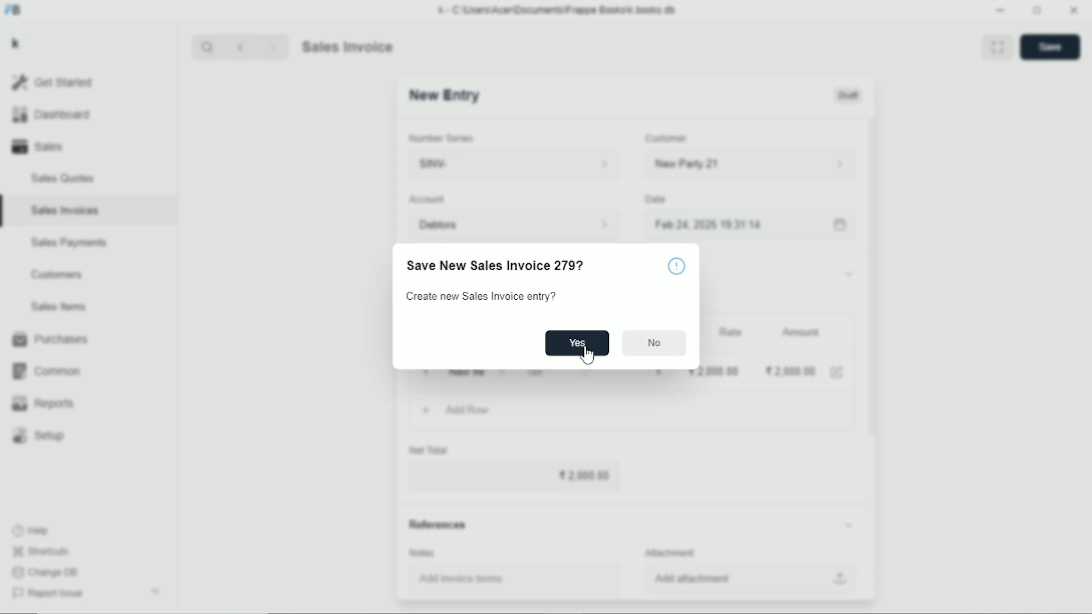 The width and height of the screenshot is (1092, 614). I want to click on Create new sales invoice entry?, so click(483, 296).